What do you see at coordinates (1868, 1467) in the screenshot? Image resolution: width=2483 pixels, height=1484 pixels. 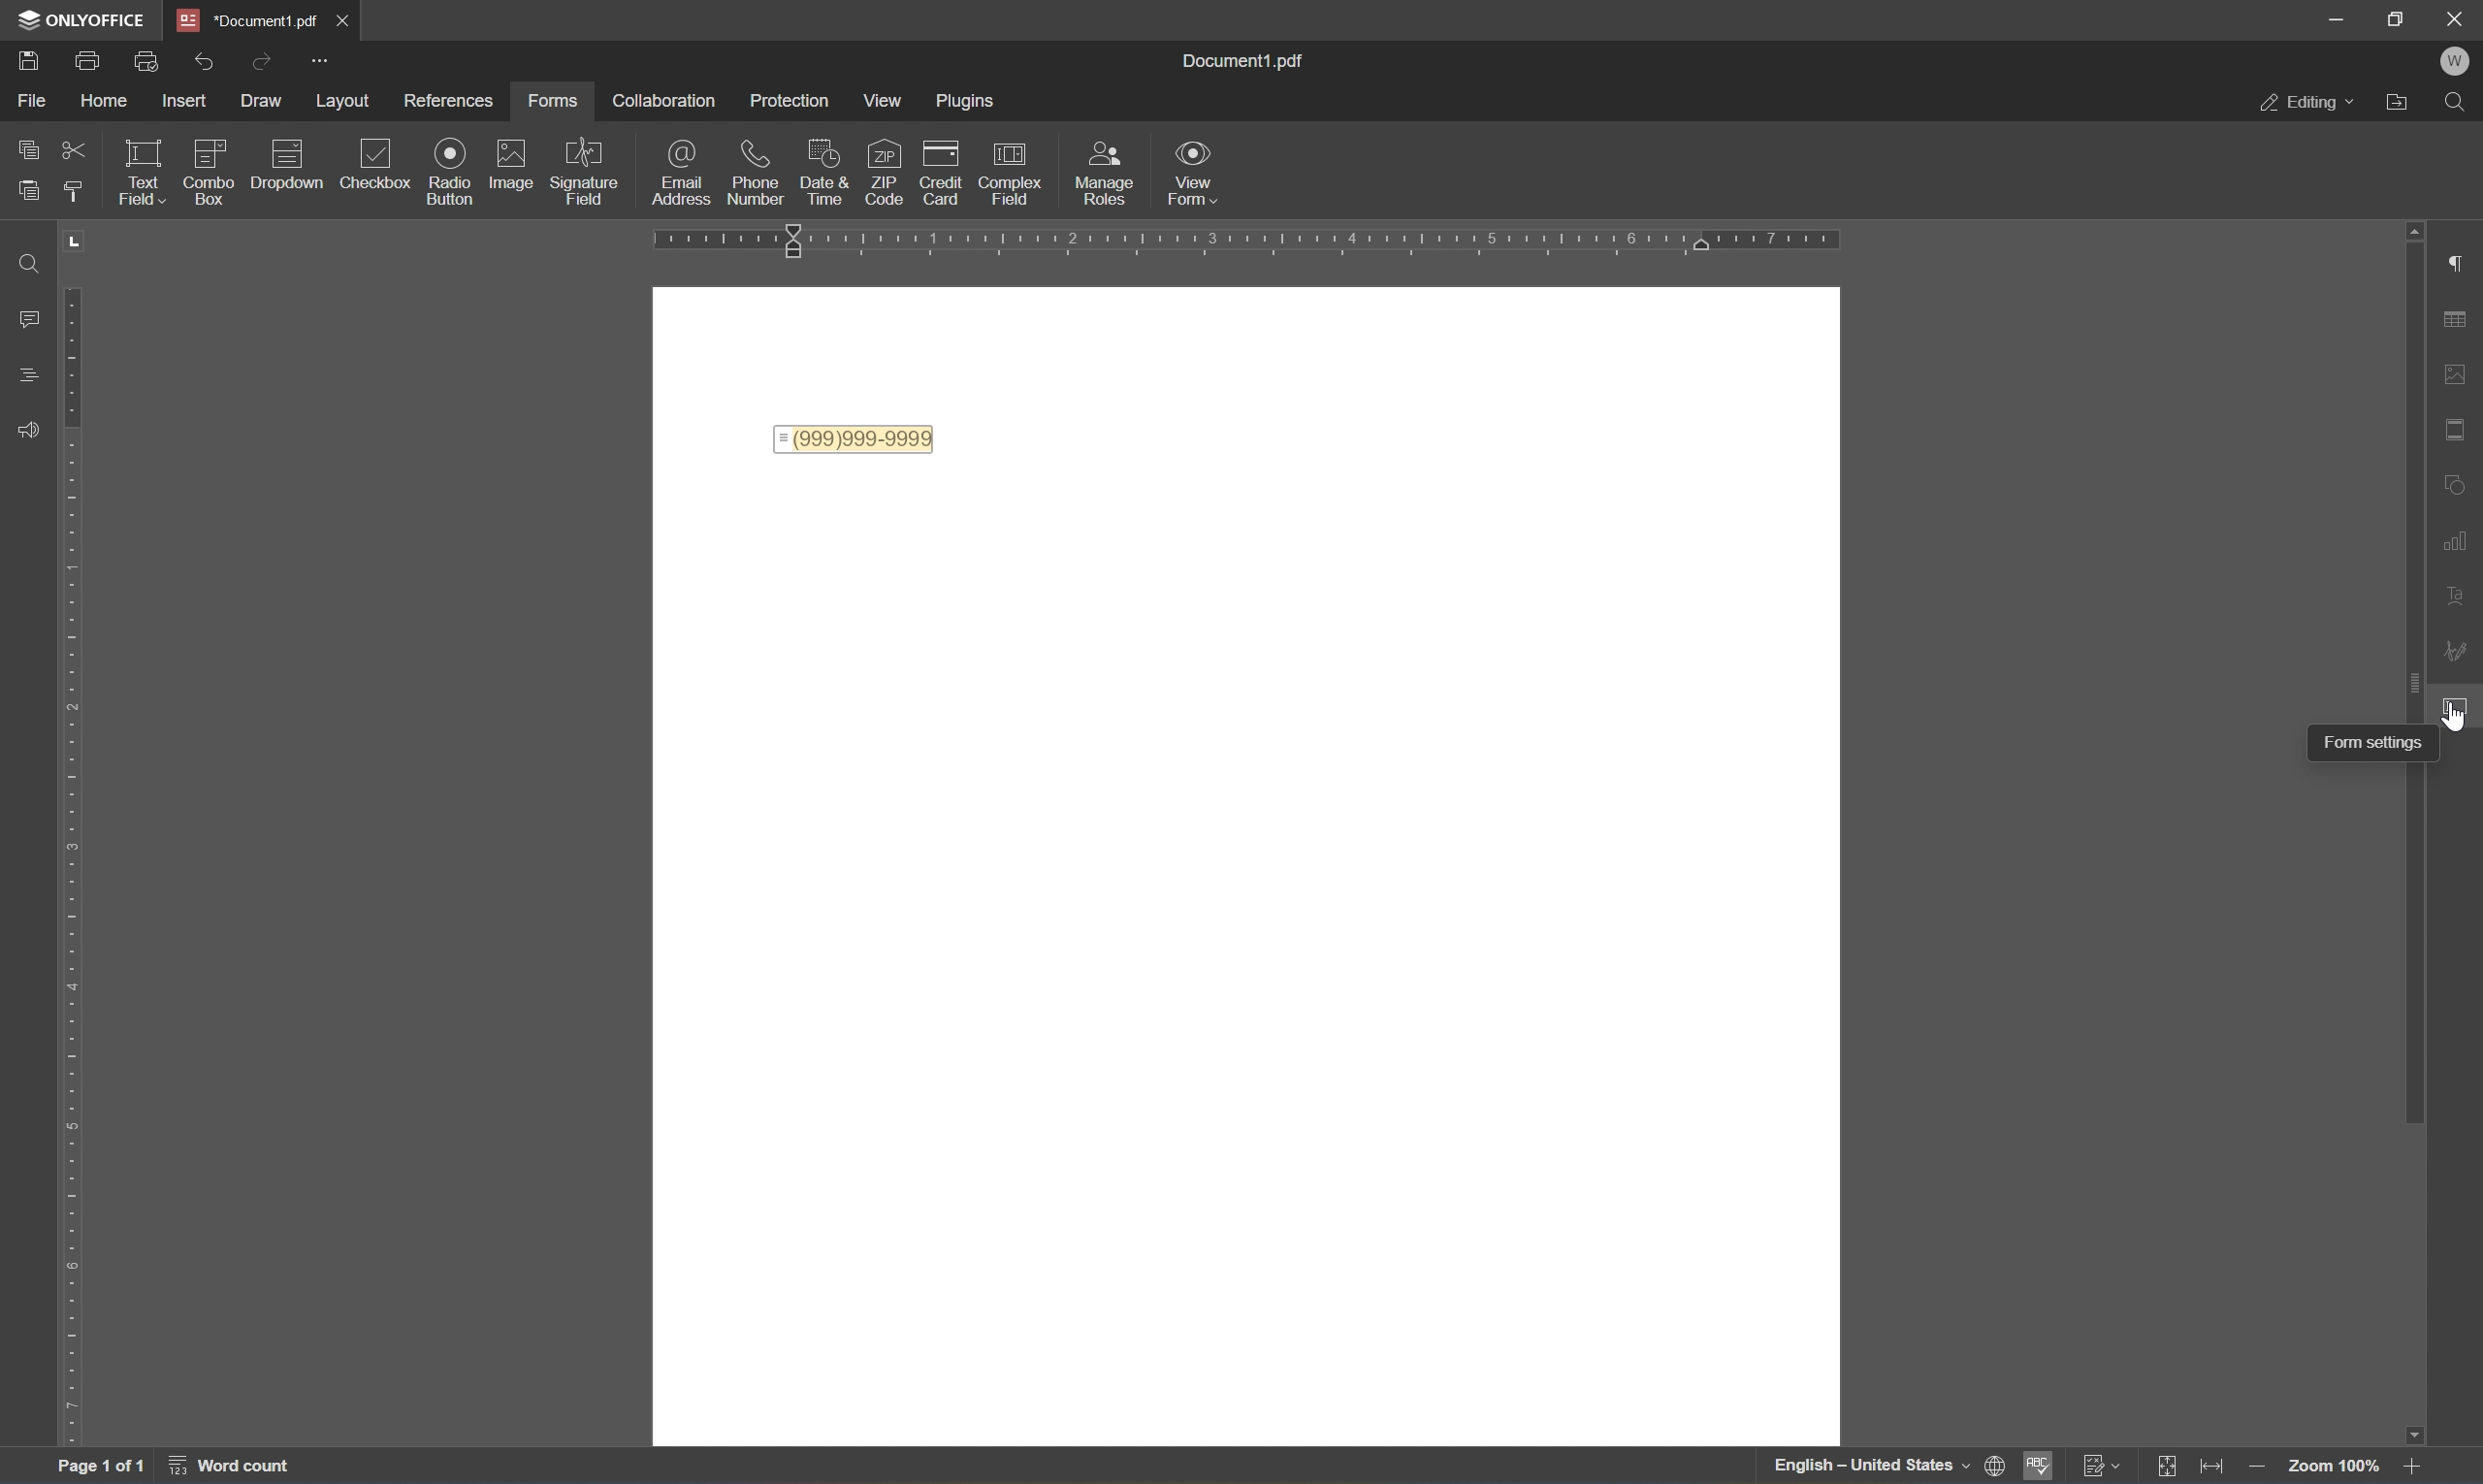 I see `english - united states` at bounding box center [1868, 1467].